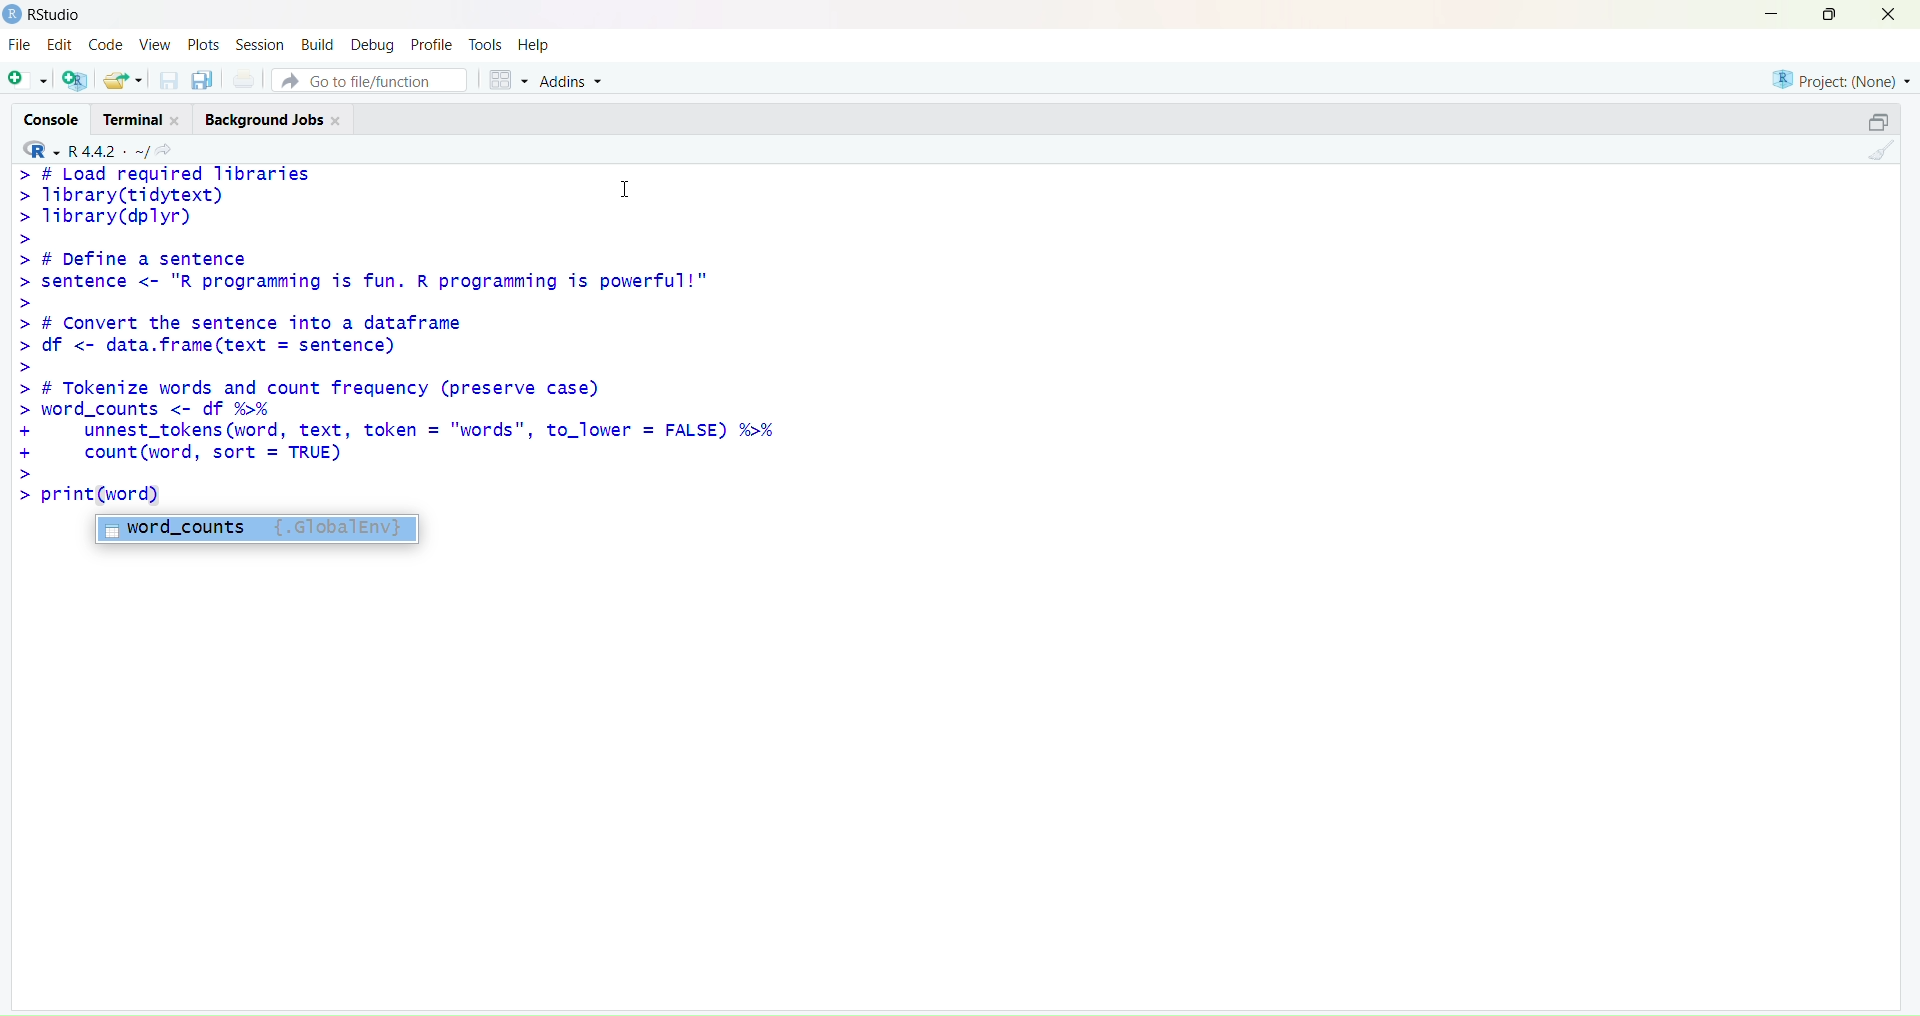 This screenshot has width=1920, height=1016. I want to click on collapse, so click(1881, 121).